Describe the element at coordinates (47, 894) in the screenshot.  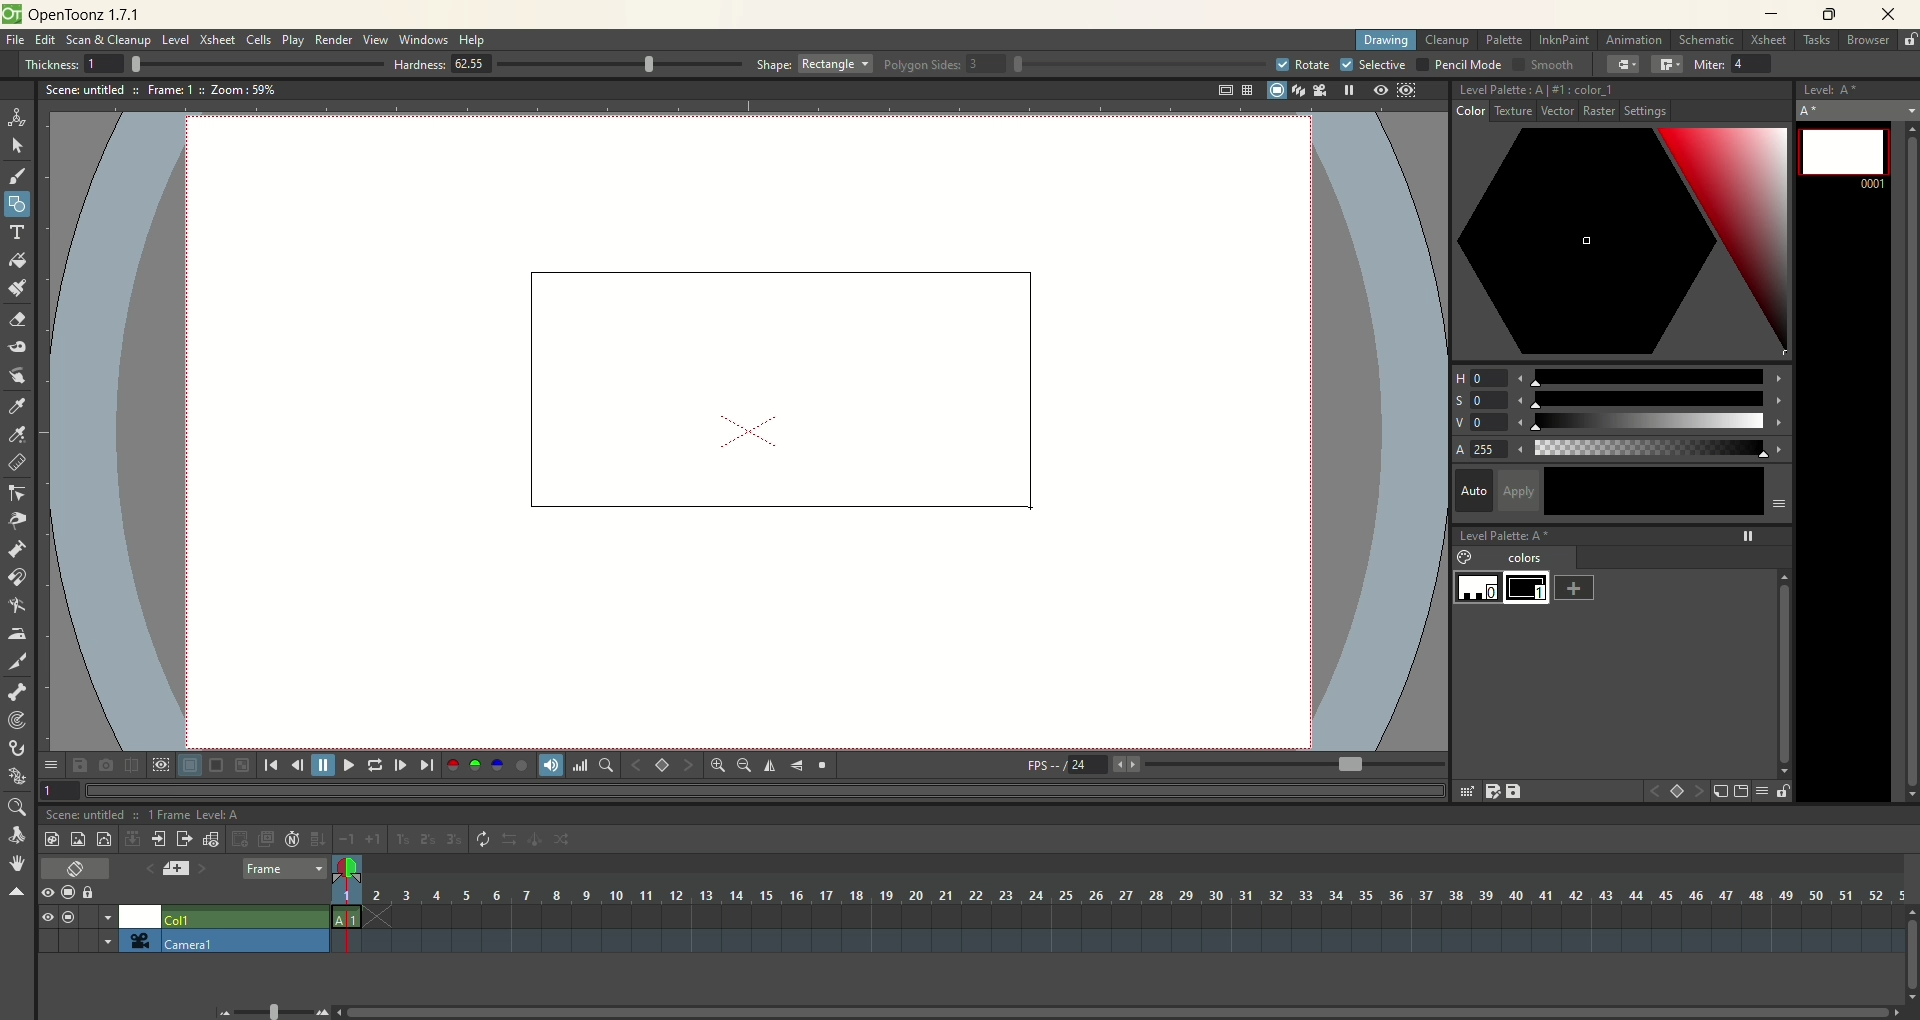
I see `preview visibility` at that location.